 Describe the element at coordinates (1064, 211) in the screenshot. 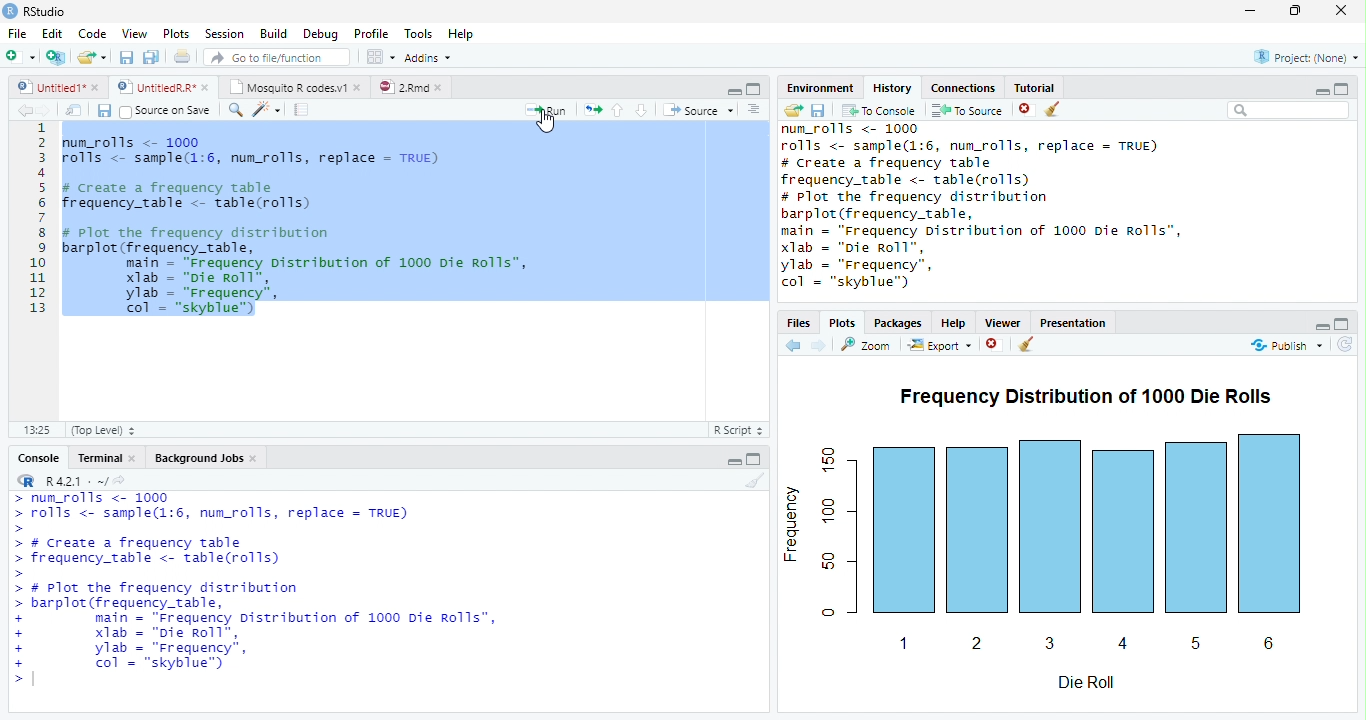

I see `History` at that location.